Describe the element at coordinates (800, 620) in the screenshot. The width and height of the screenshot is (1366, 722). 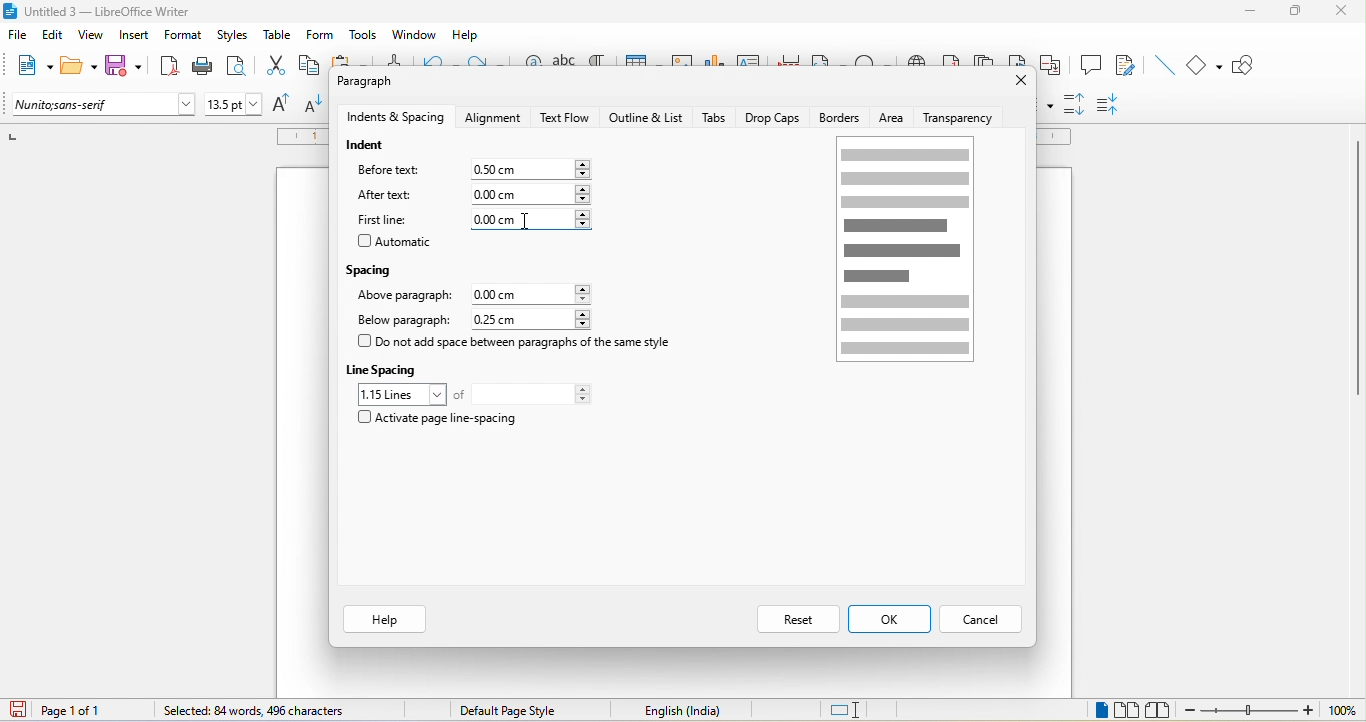
I see `reset` at that location.